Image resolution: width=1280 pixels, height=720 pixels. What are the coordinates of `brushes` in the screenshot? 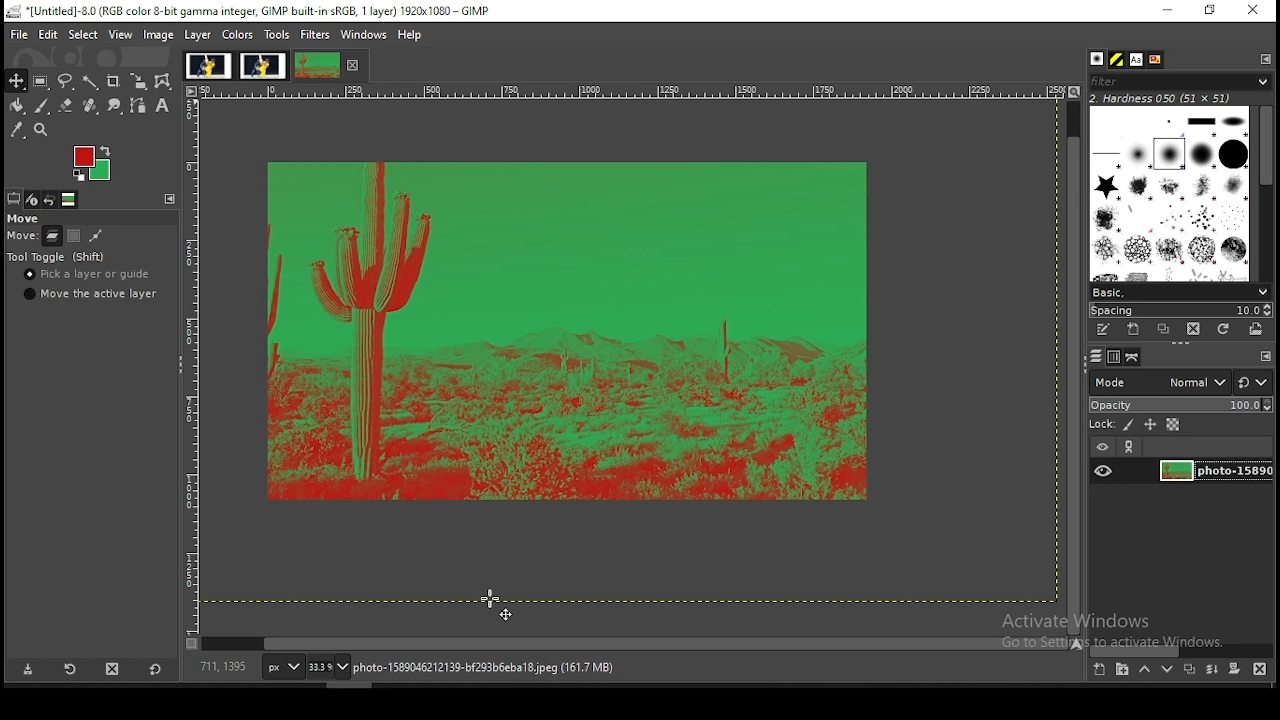 It's located at (1099, 59).